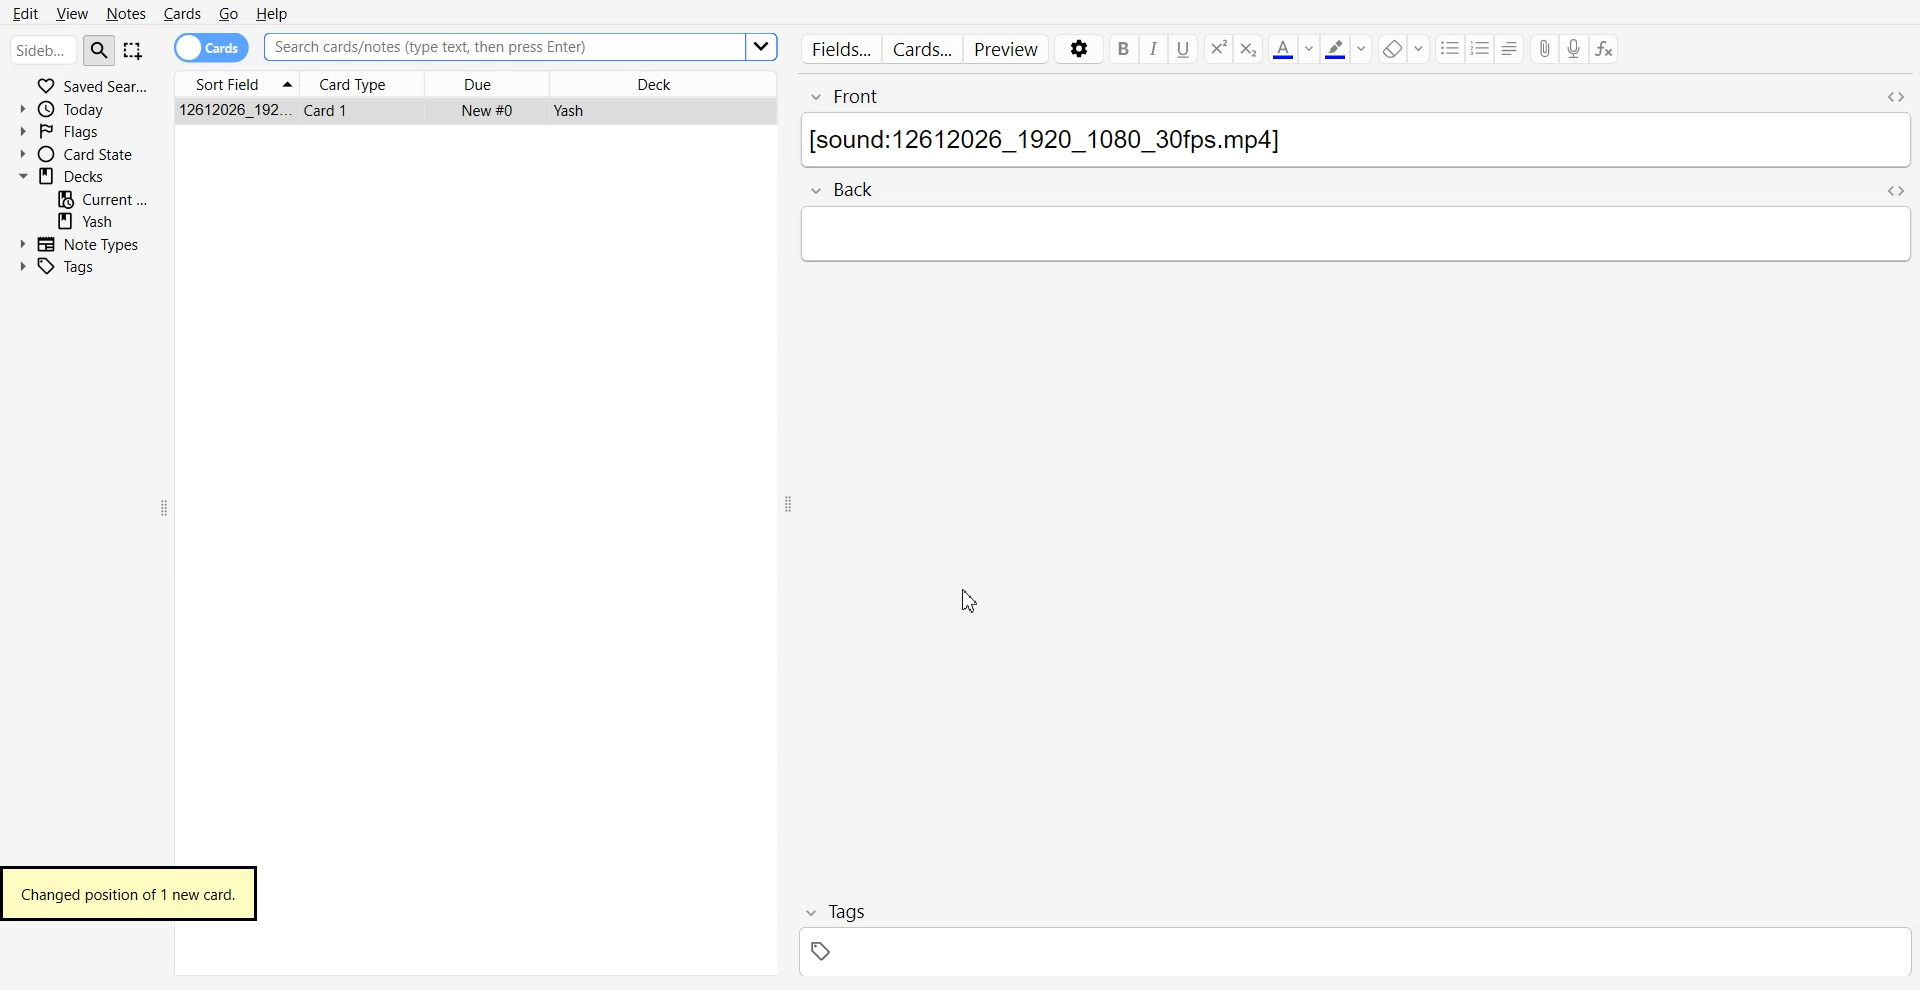 This screenshot has height=990, width=1920. What do you see at coordinates (1451, 48) in the screenshot?
I see `unordered list` at bounding box center [1451, 48].